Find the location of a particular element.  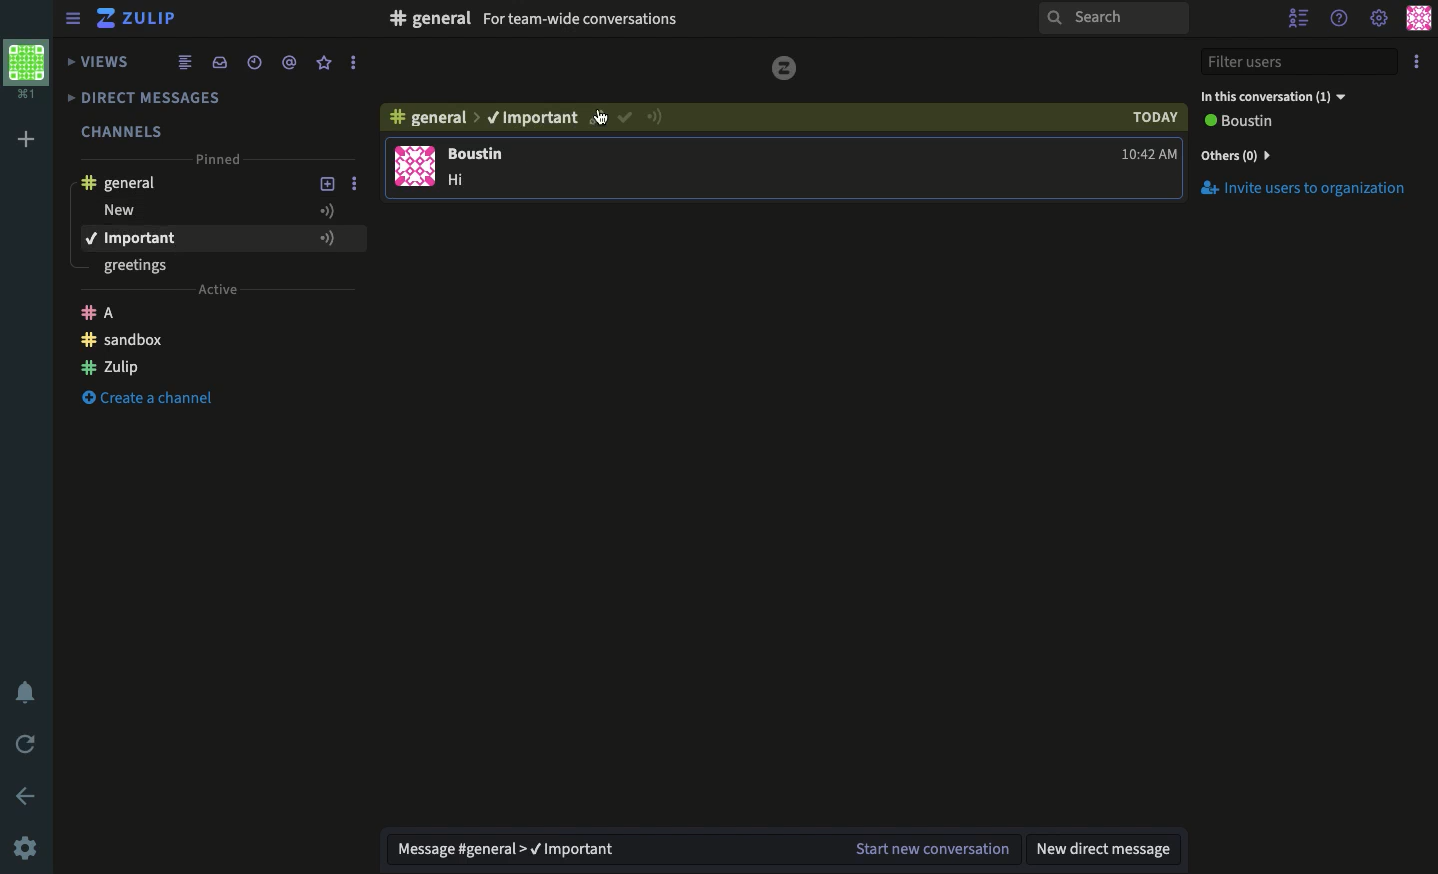

Back is located at coordinates (25, 794).